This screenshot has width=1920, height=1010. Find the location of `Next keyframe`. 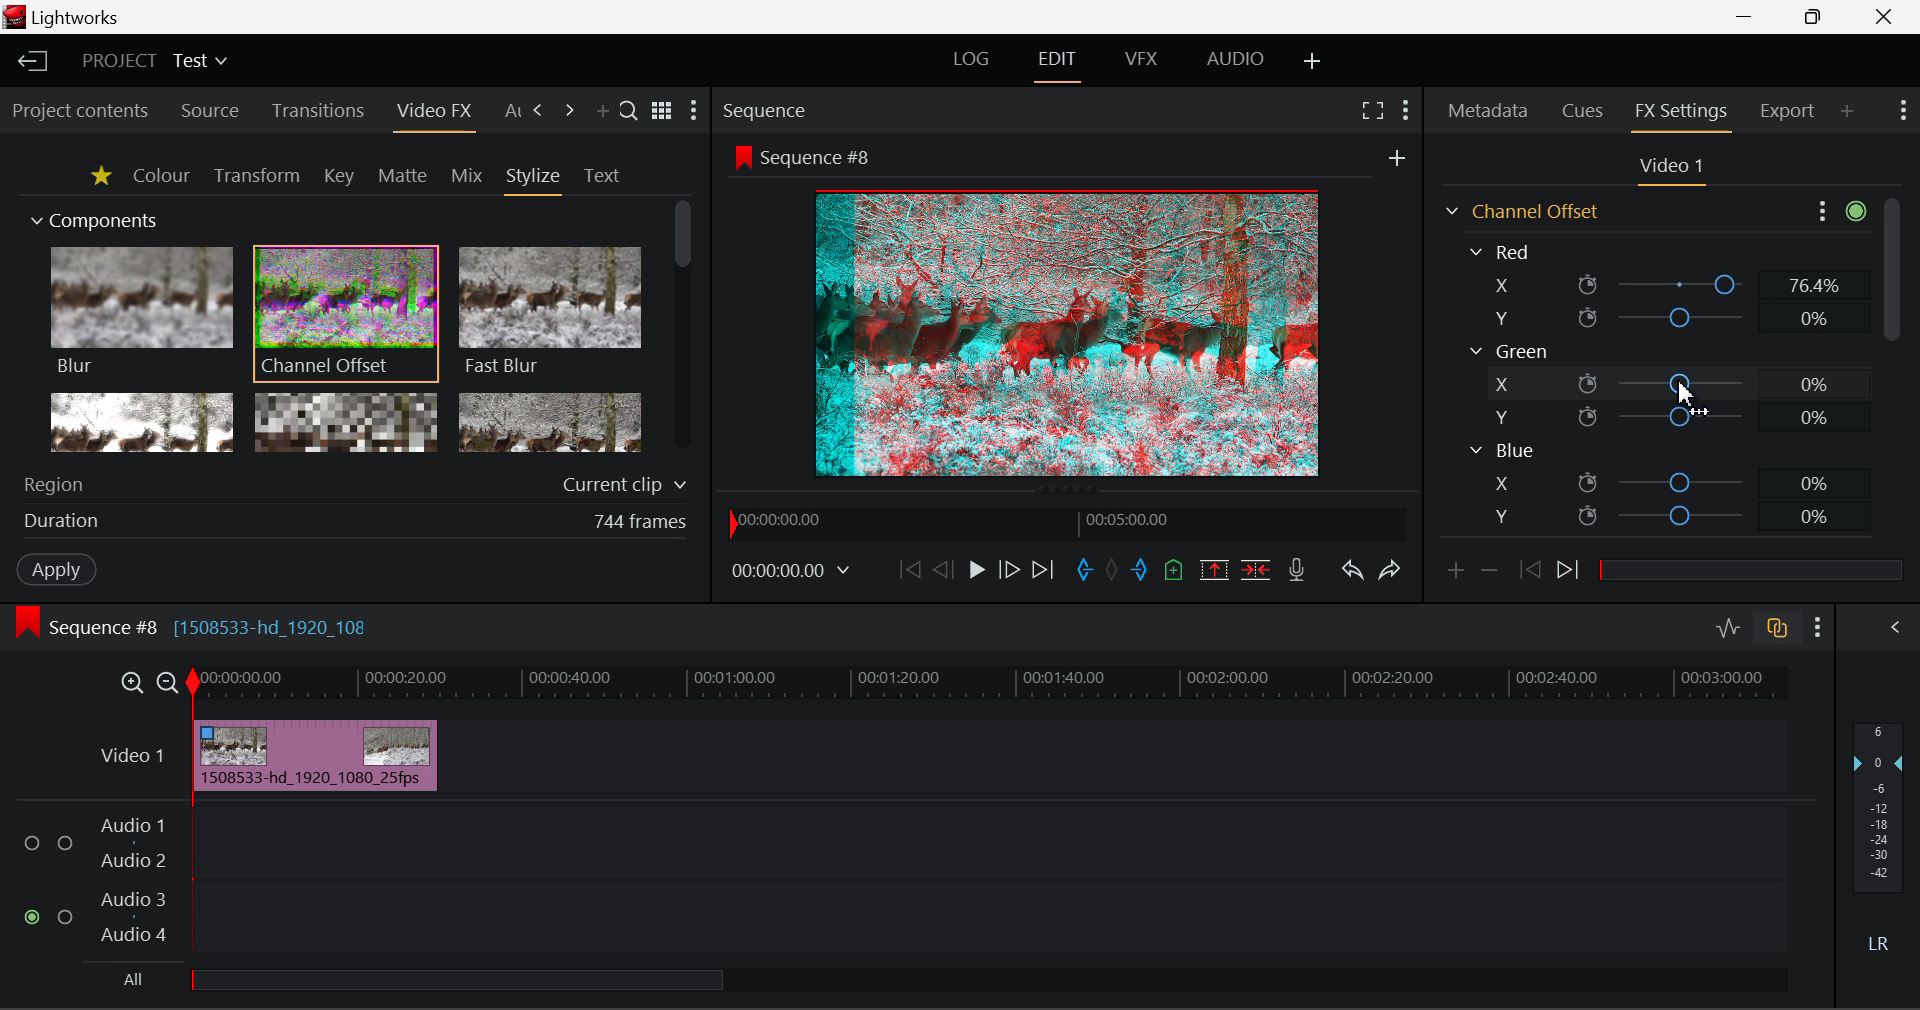

Next keyframe is located at coordinates (1571, 573).